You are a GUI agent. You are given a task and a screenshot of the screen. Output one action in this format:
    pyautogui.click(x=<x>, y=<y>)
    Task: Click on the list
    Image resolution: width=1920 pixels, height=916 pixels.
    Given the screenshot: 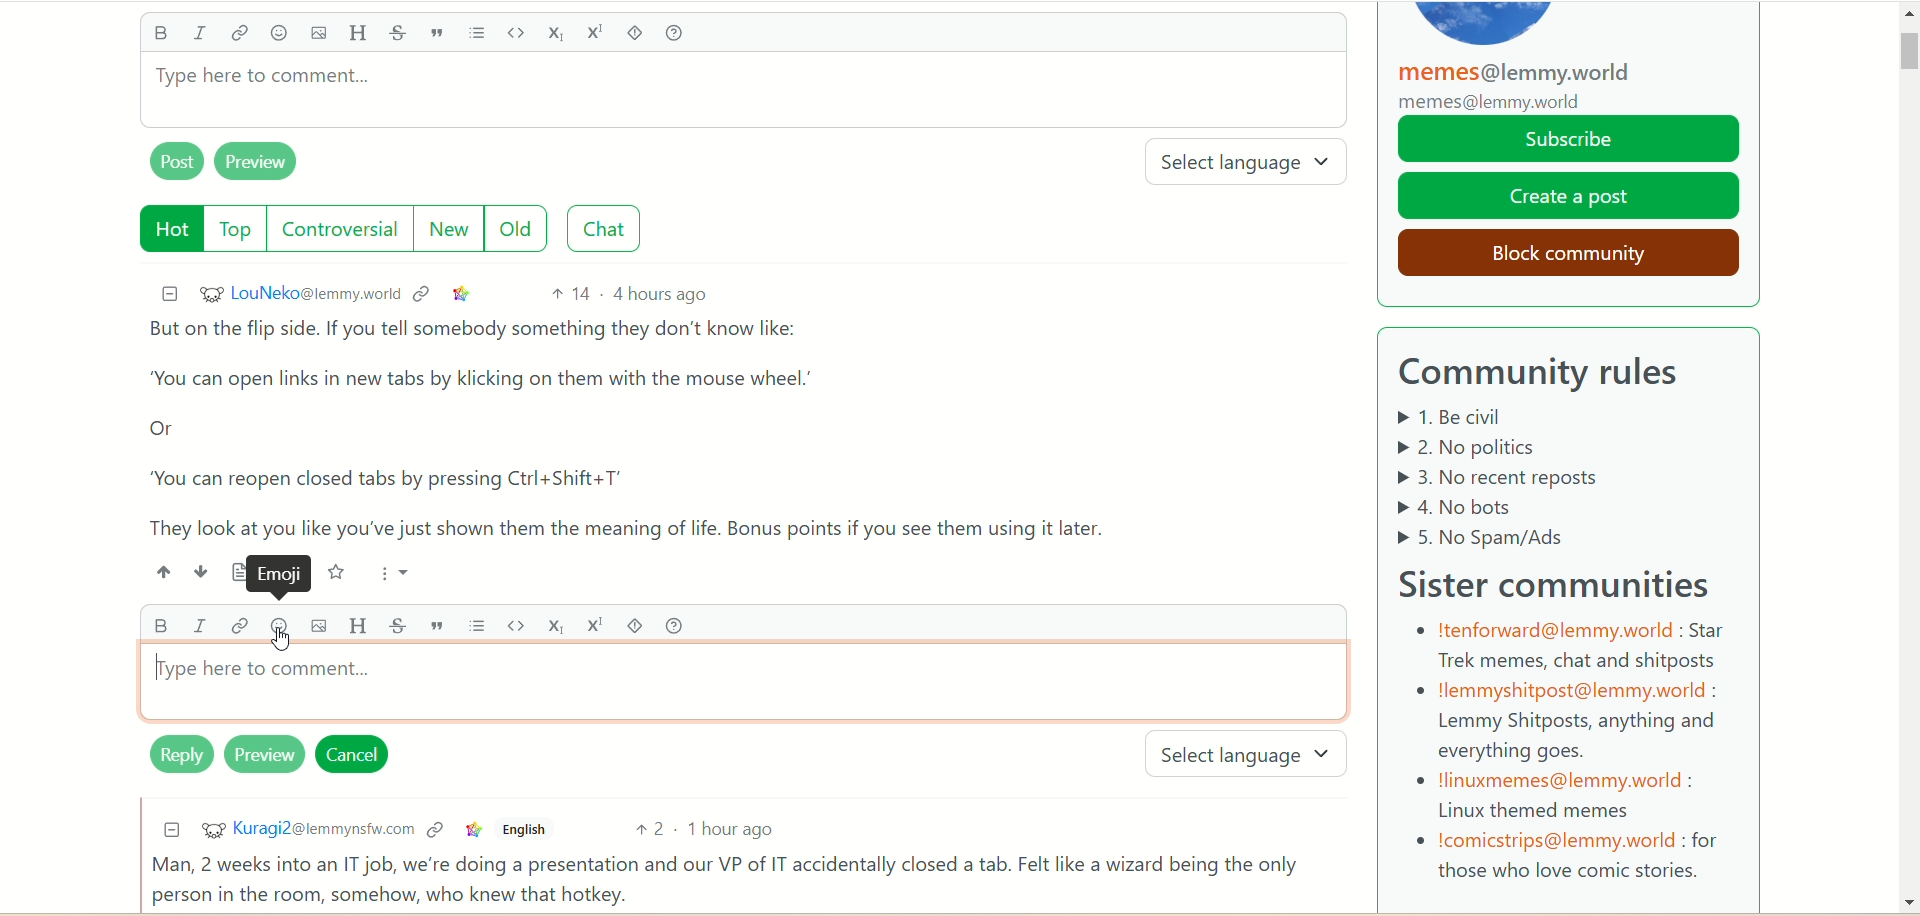 What is the action you would take?
    pyautogui.click(x=481, y=34)
    